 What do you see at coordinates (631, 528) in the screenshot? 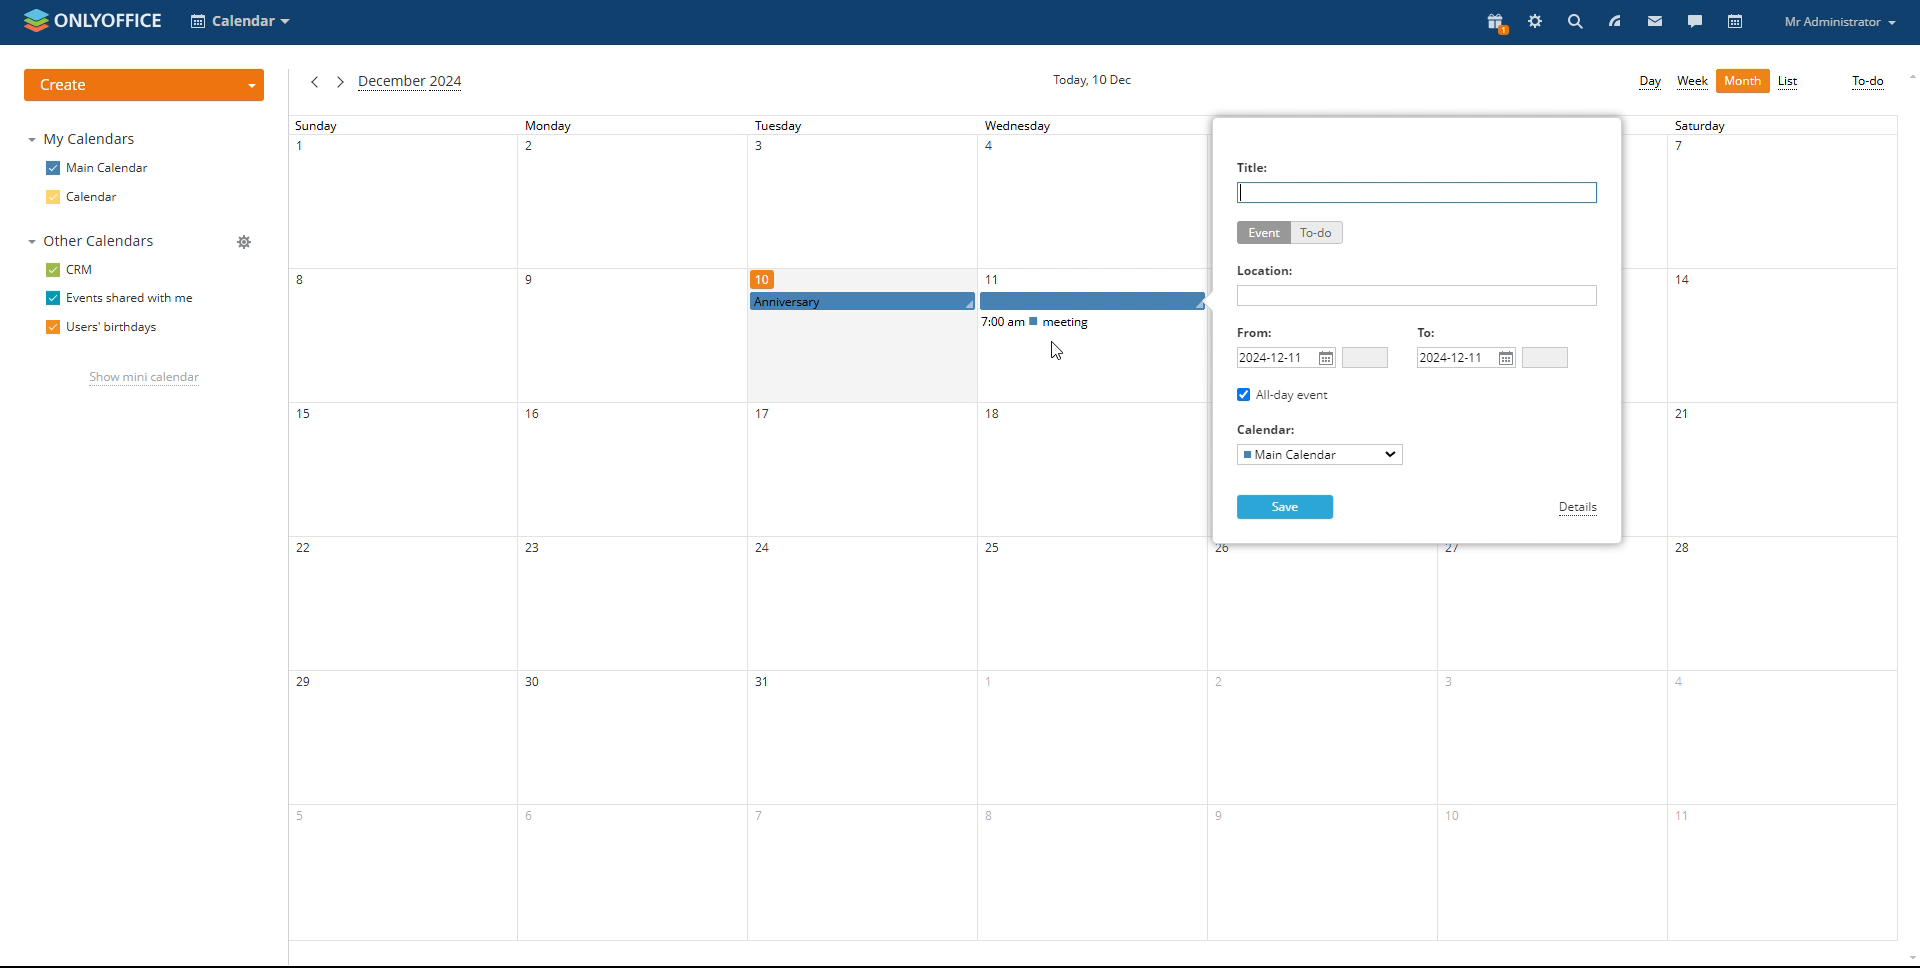
I see `monday` at bounding box center [631, 528].